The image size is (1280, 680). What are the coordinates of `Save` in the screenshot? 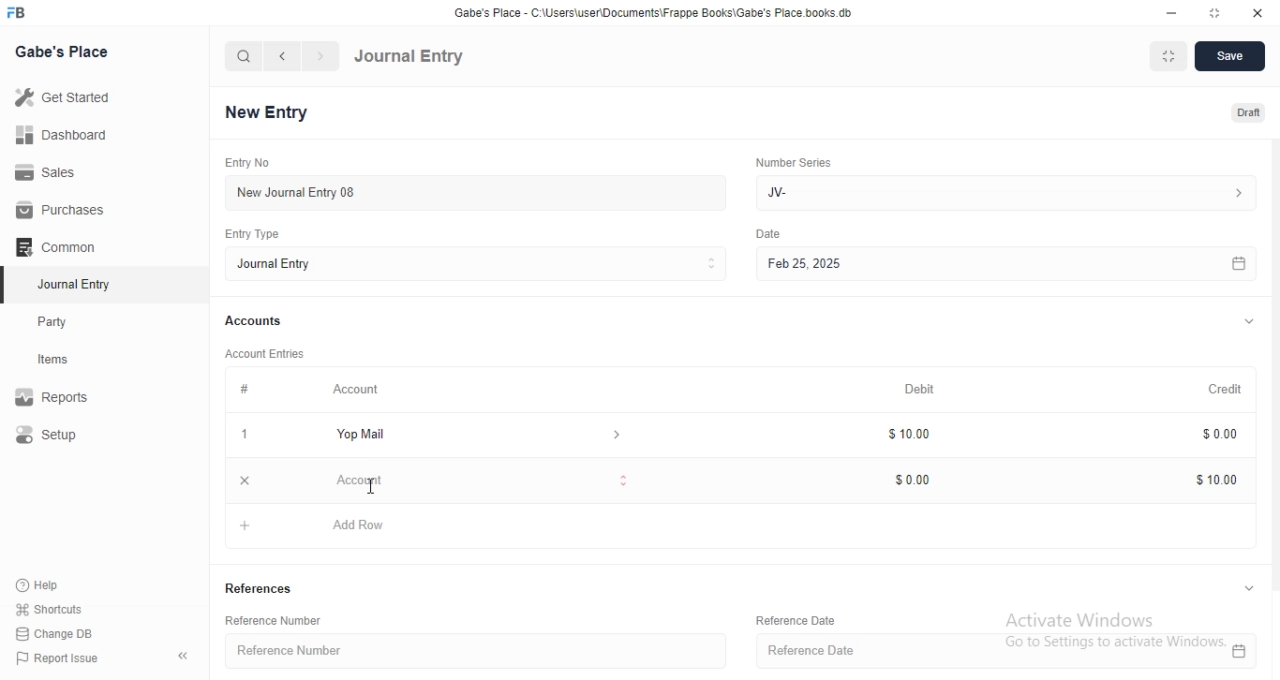 It's located at (1231, 57).